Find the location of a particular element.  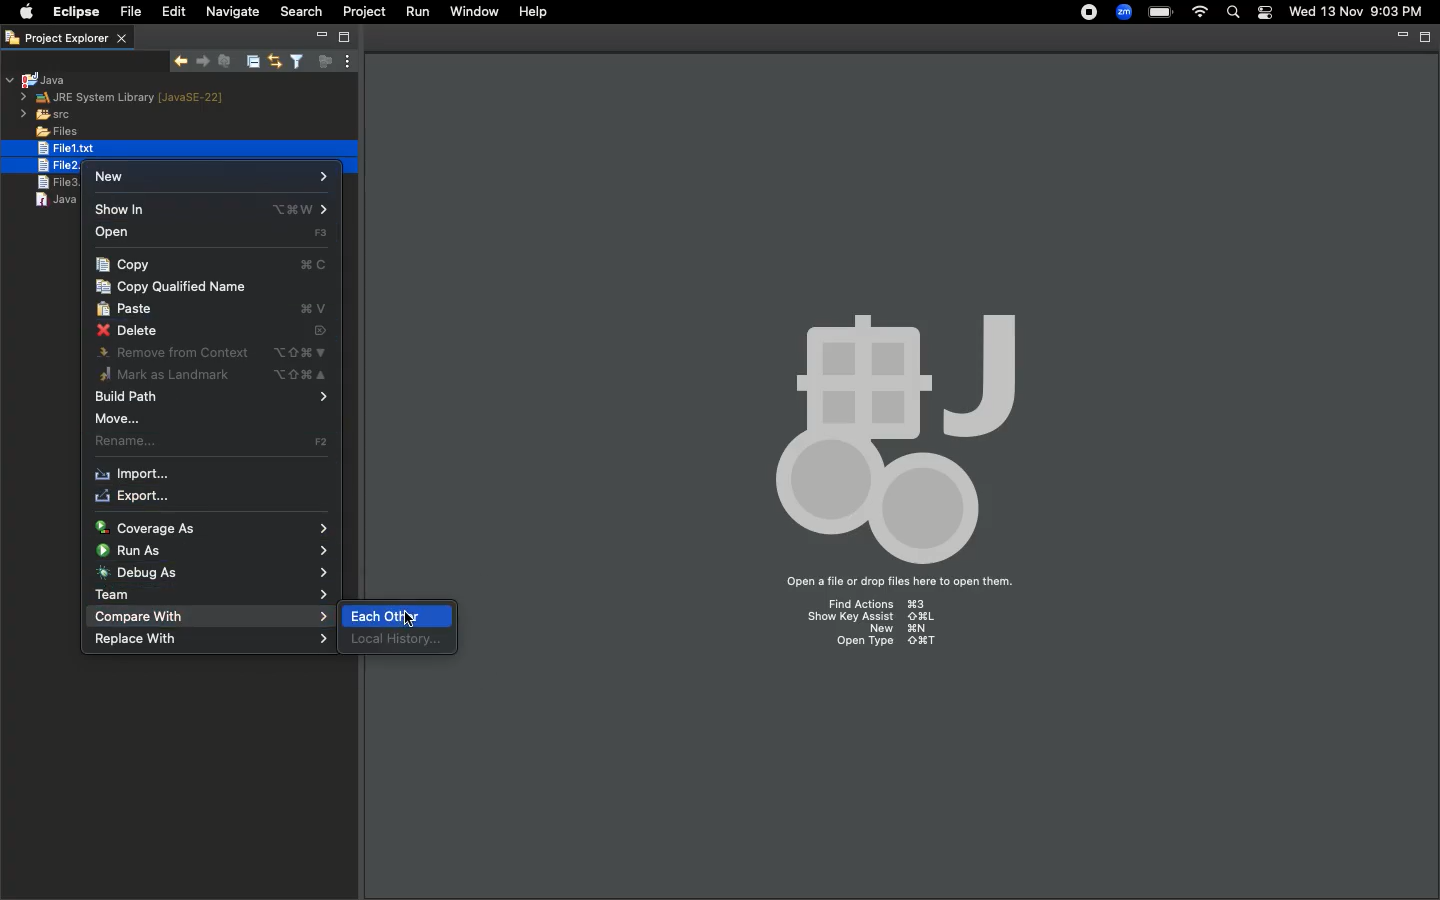

Coverage as is located at coordinates (212, 528).